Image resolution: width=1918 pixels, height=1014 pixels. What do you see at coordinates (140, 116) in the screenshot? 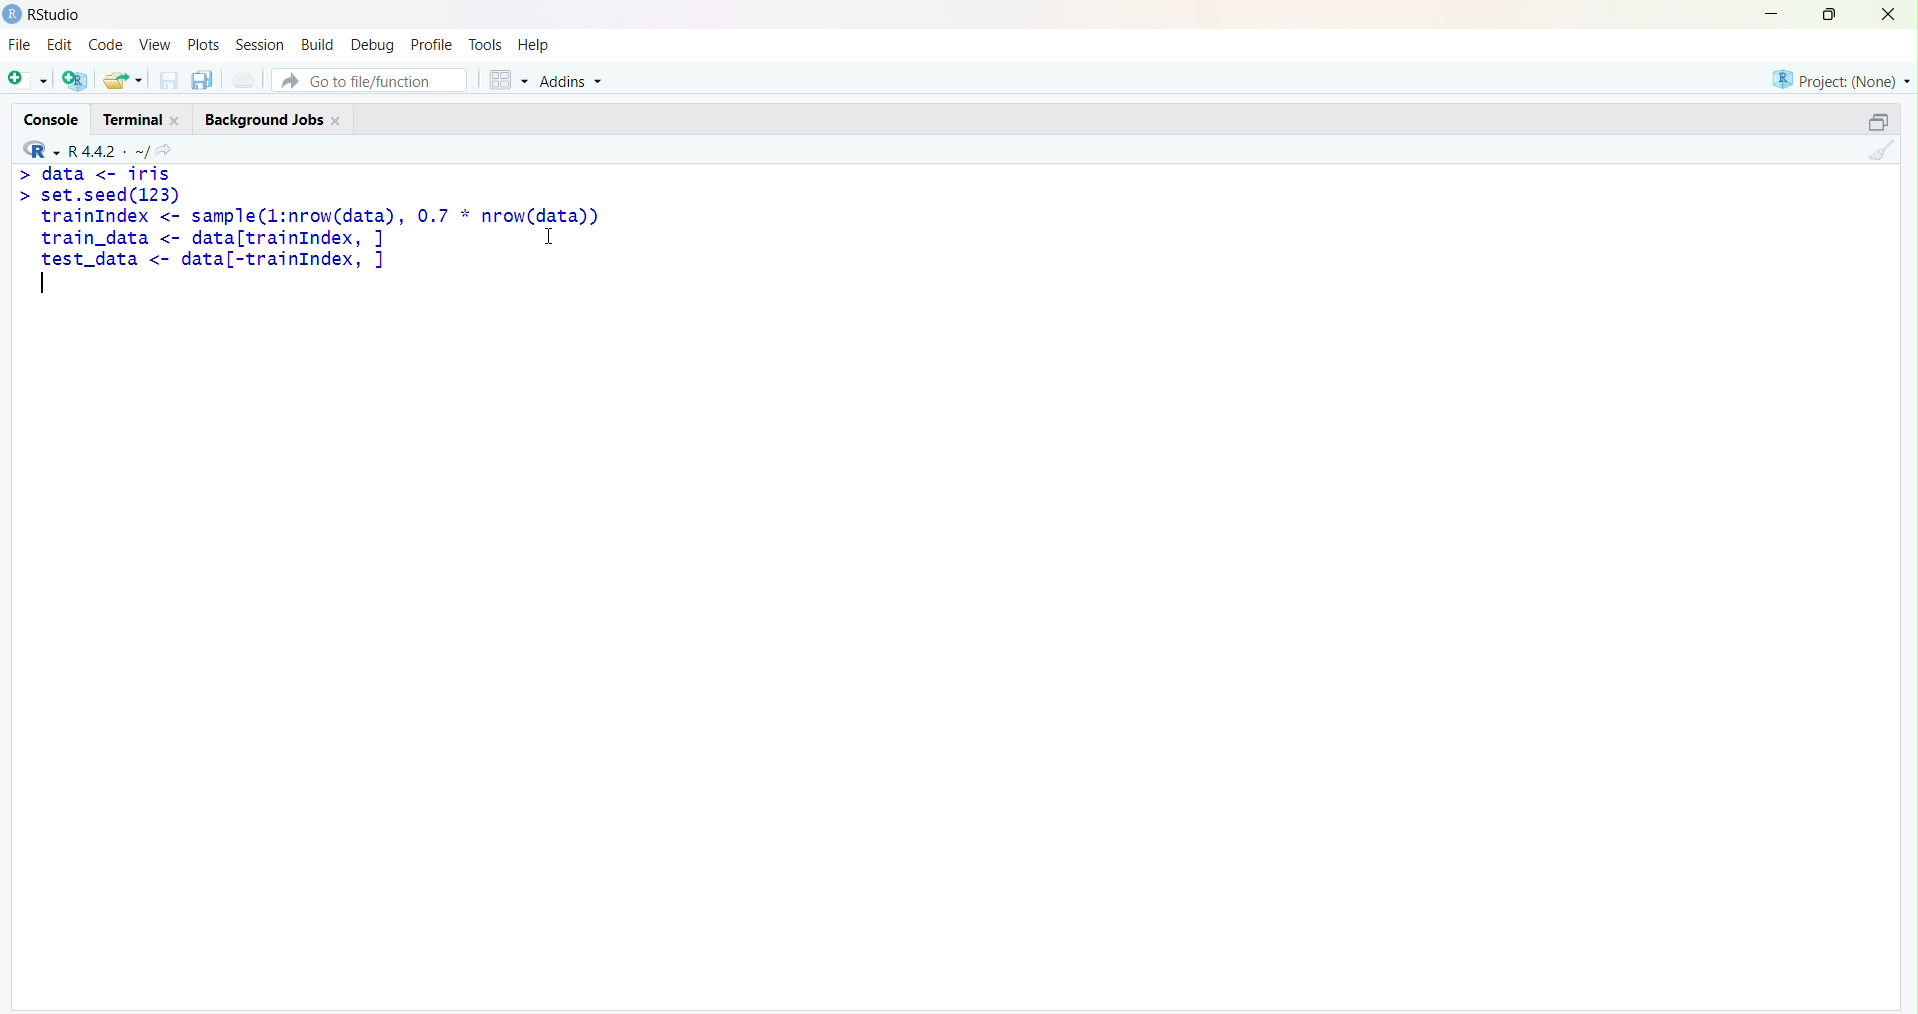
I see `Terminal` at bounding box center [140, 116].